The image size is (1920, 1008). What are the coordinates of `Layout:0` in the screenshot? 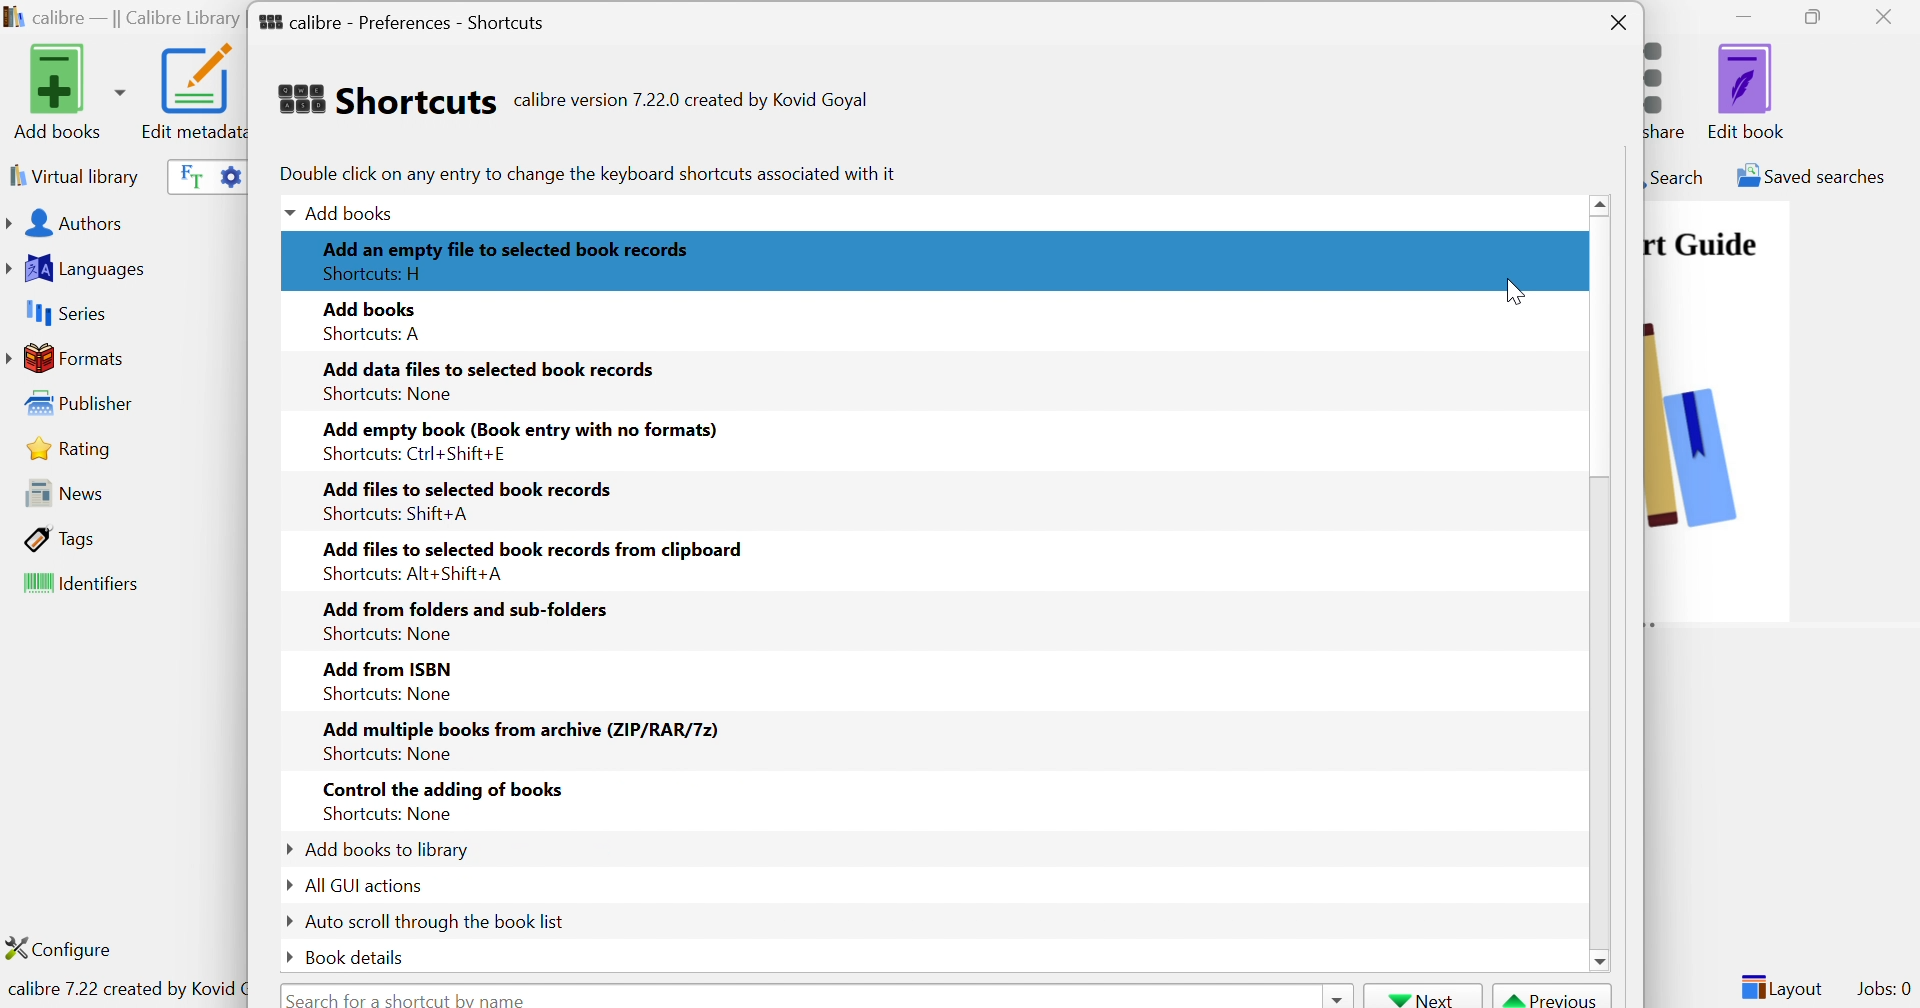 It's located at (1781, 986).